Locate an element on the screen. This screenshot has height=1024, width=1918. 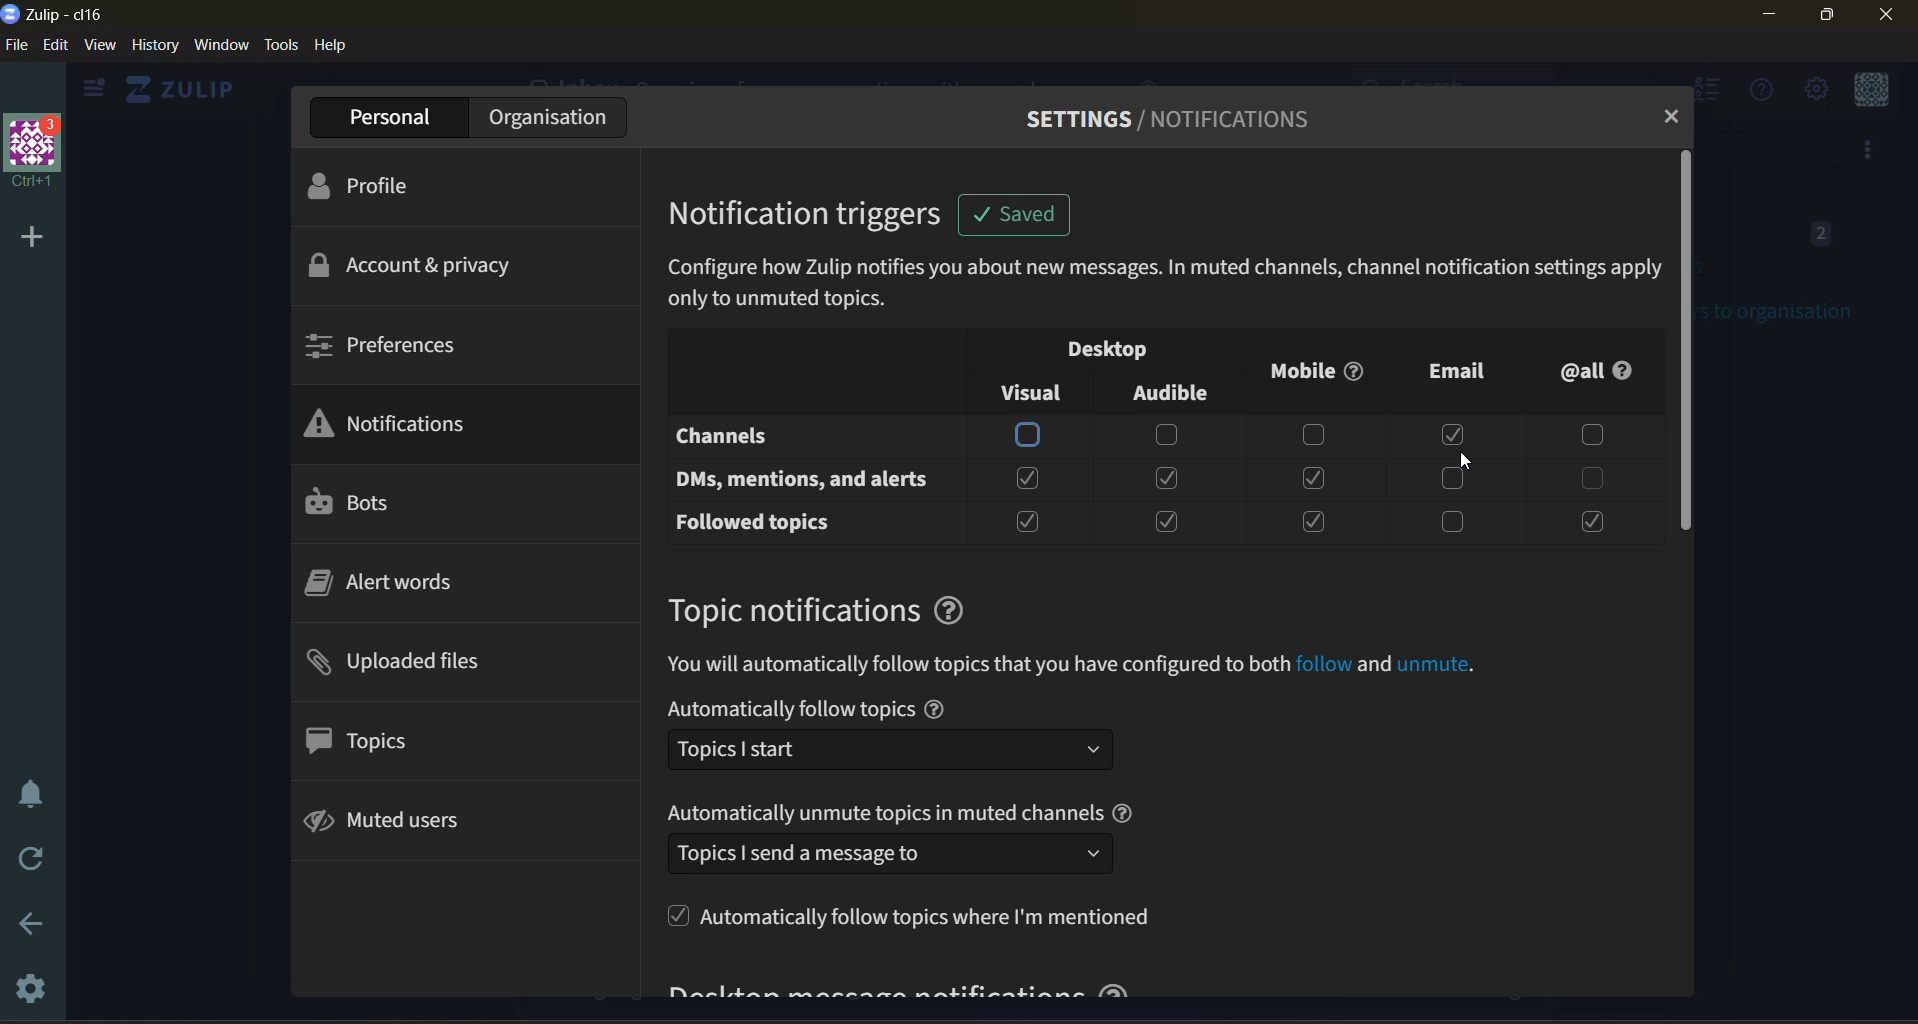
vertical scroll bar is located at coordinates (1688, 339).